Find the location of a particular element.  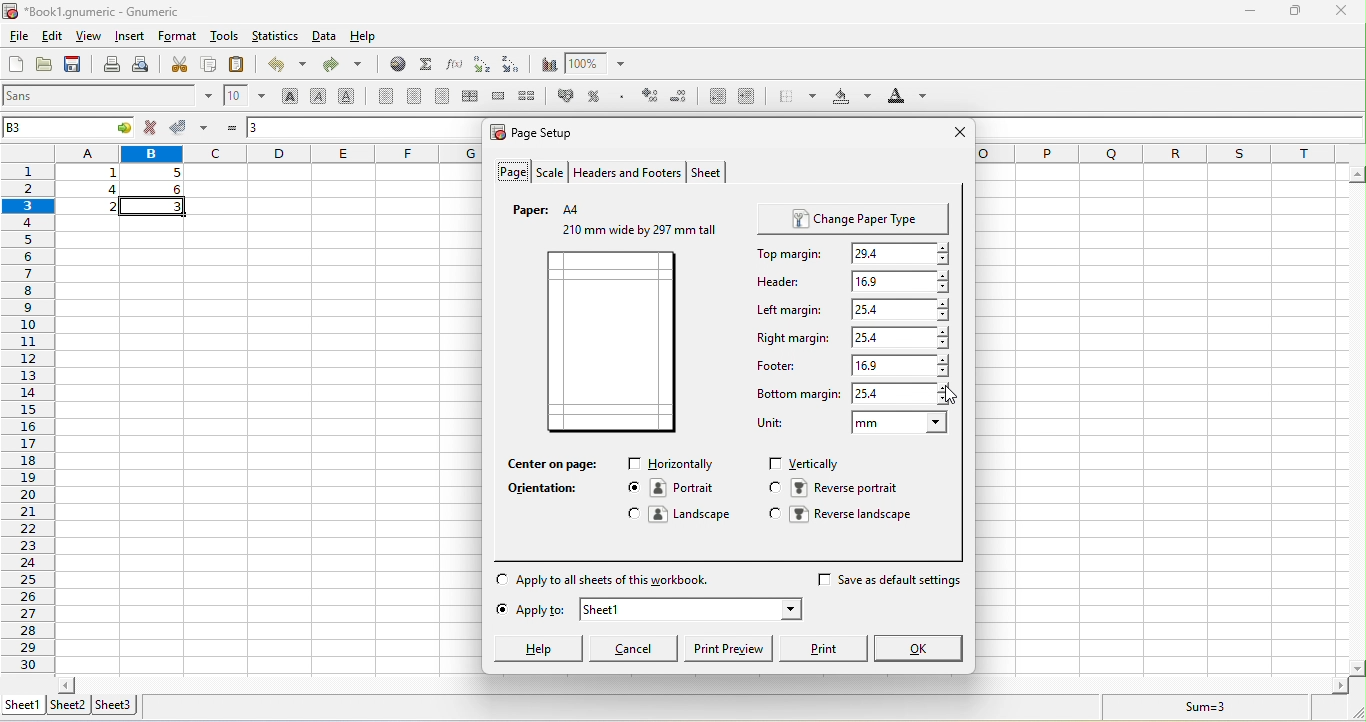

set the format of the selected cells is located at coordinates (624, 100).